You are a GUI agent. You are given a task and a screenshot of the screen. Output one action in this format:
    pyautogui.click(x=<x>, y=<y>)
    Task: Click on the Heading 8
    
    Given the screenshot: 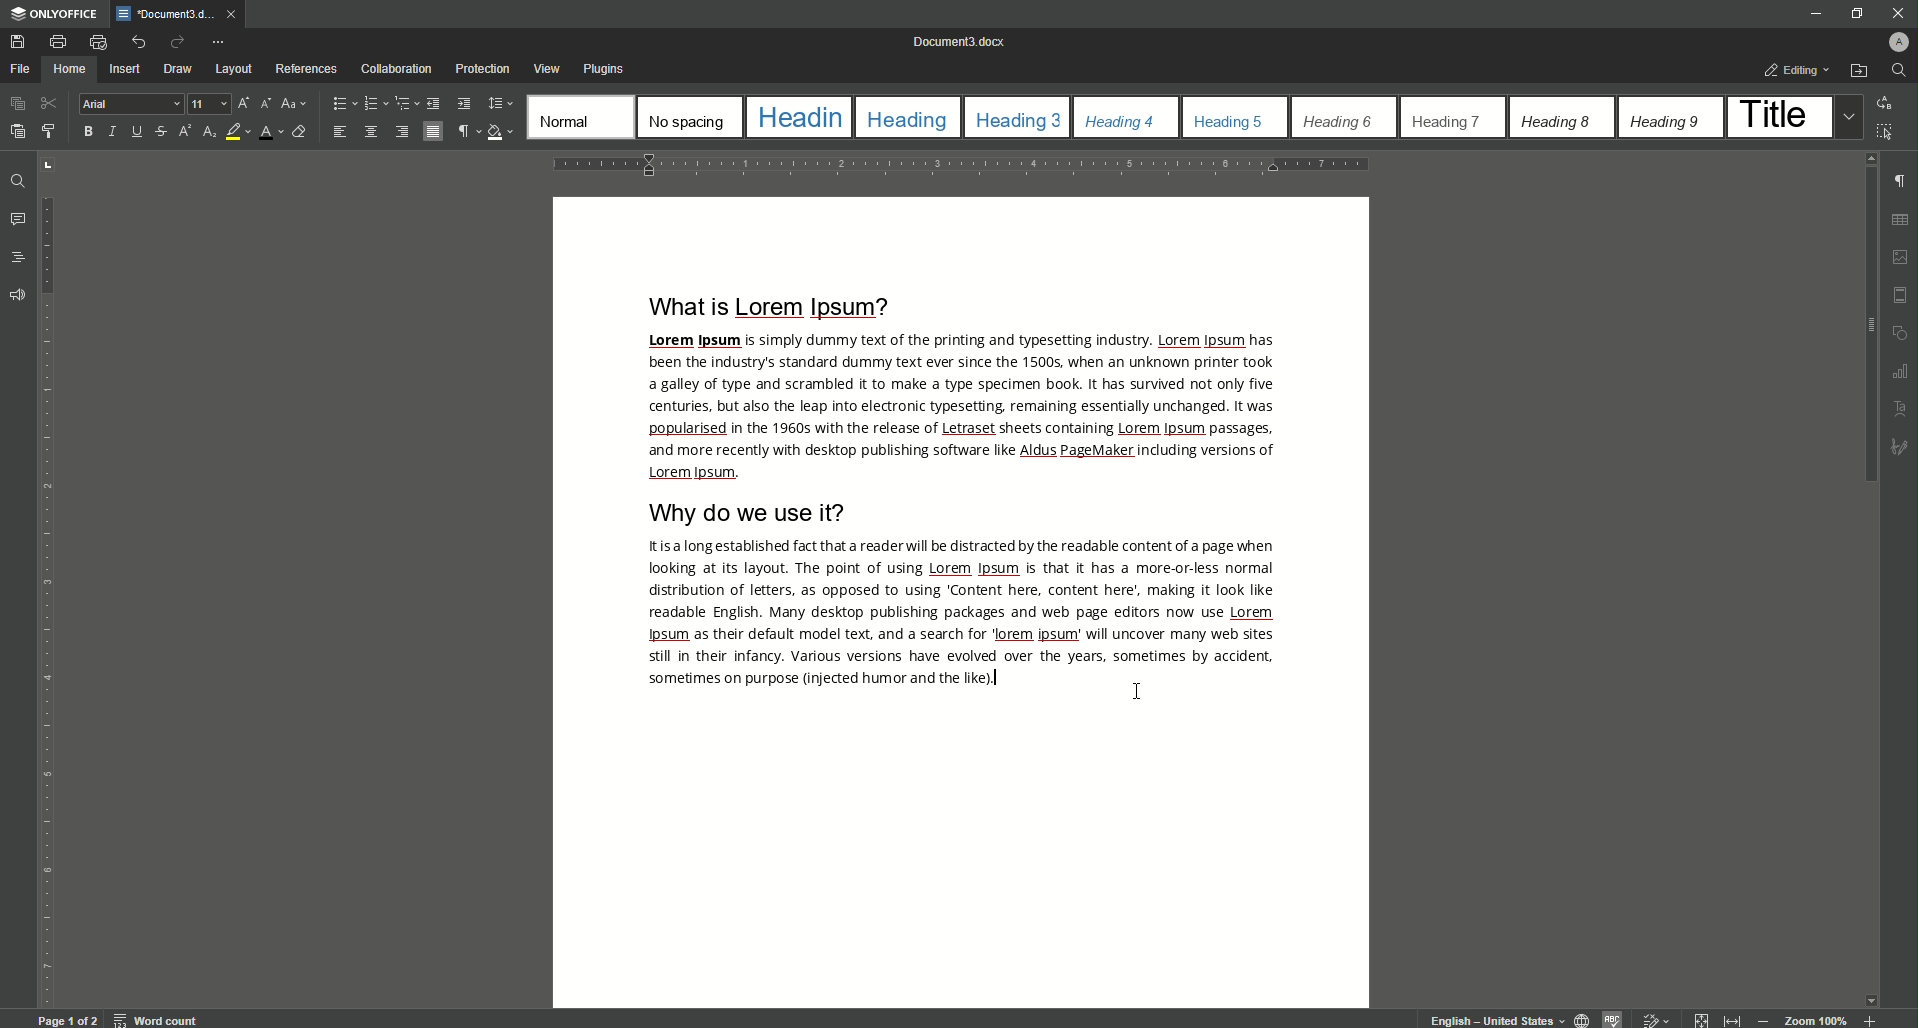 What is the action you would take?
    pyautogui.click(x=1557, y=119)
    